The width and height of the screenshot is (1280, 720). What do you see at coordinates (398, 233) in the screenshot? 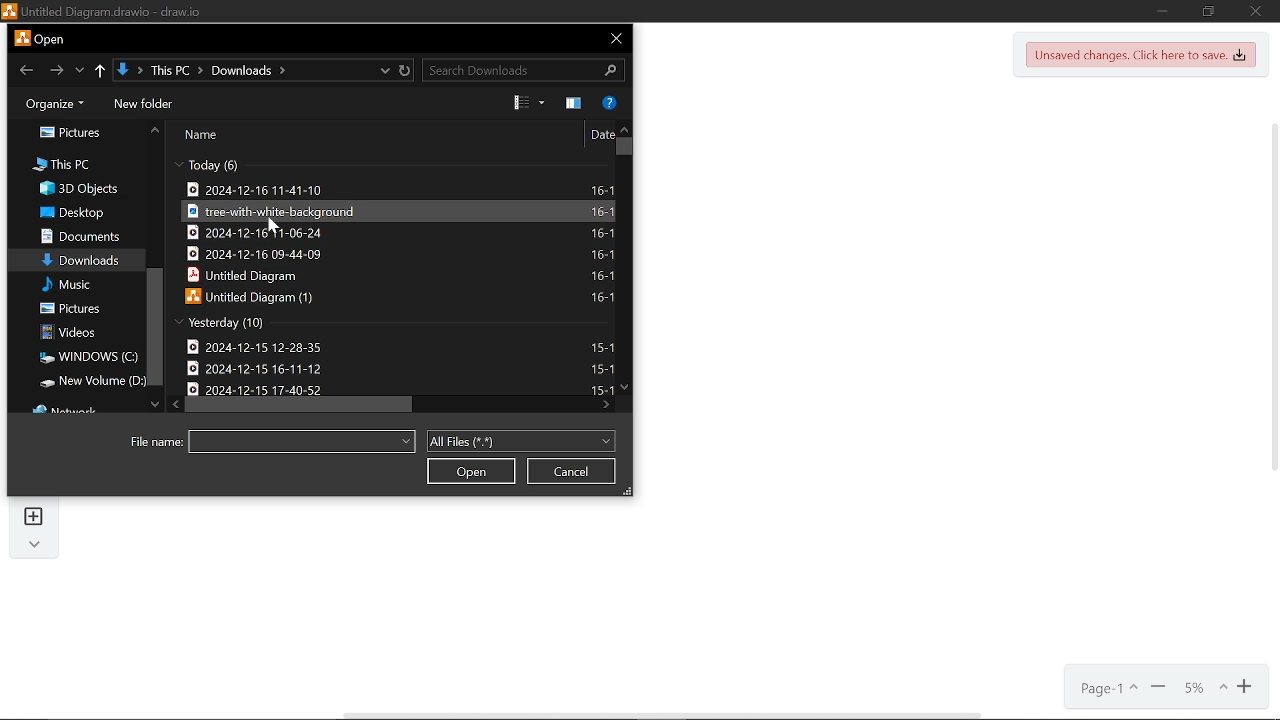
I see `file titled "2024-12-16 11-06-24"` at bounding box center [398, 233].